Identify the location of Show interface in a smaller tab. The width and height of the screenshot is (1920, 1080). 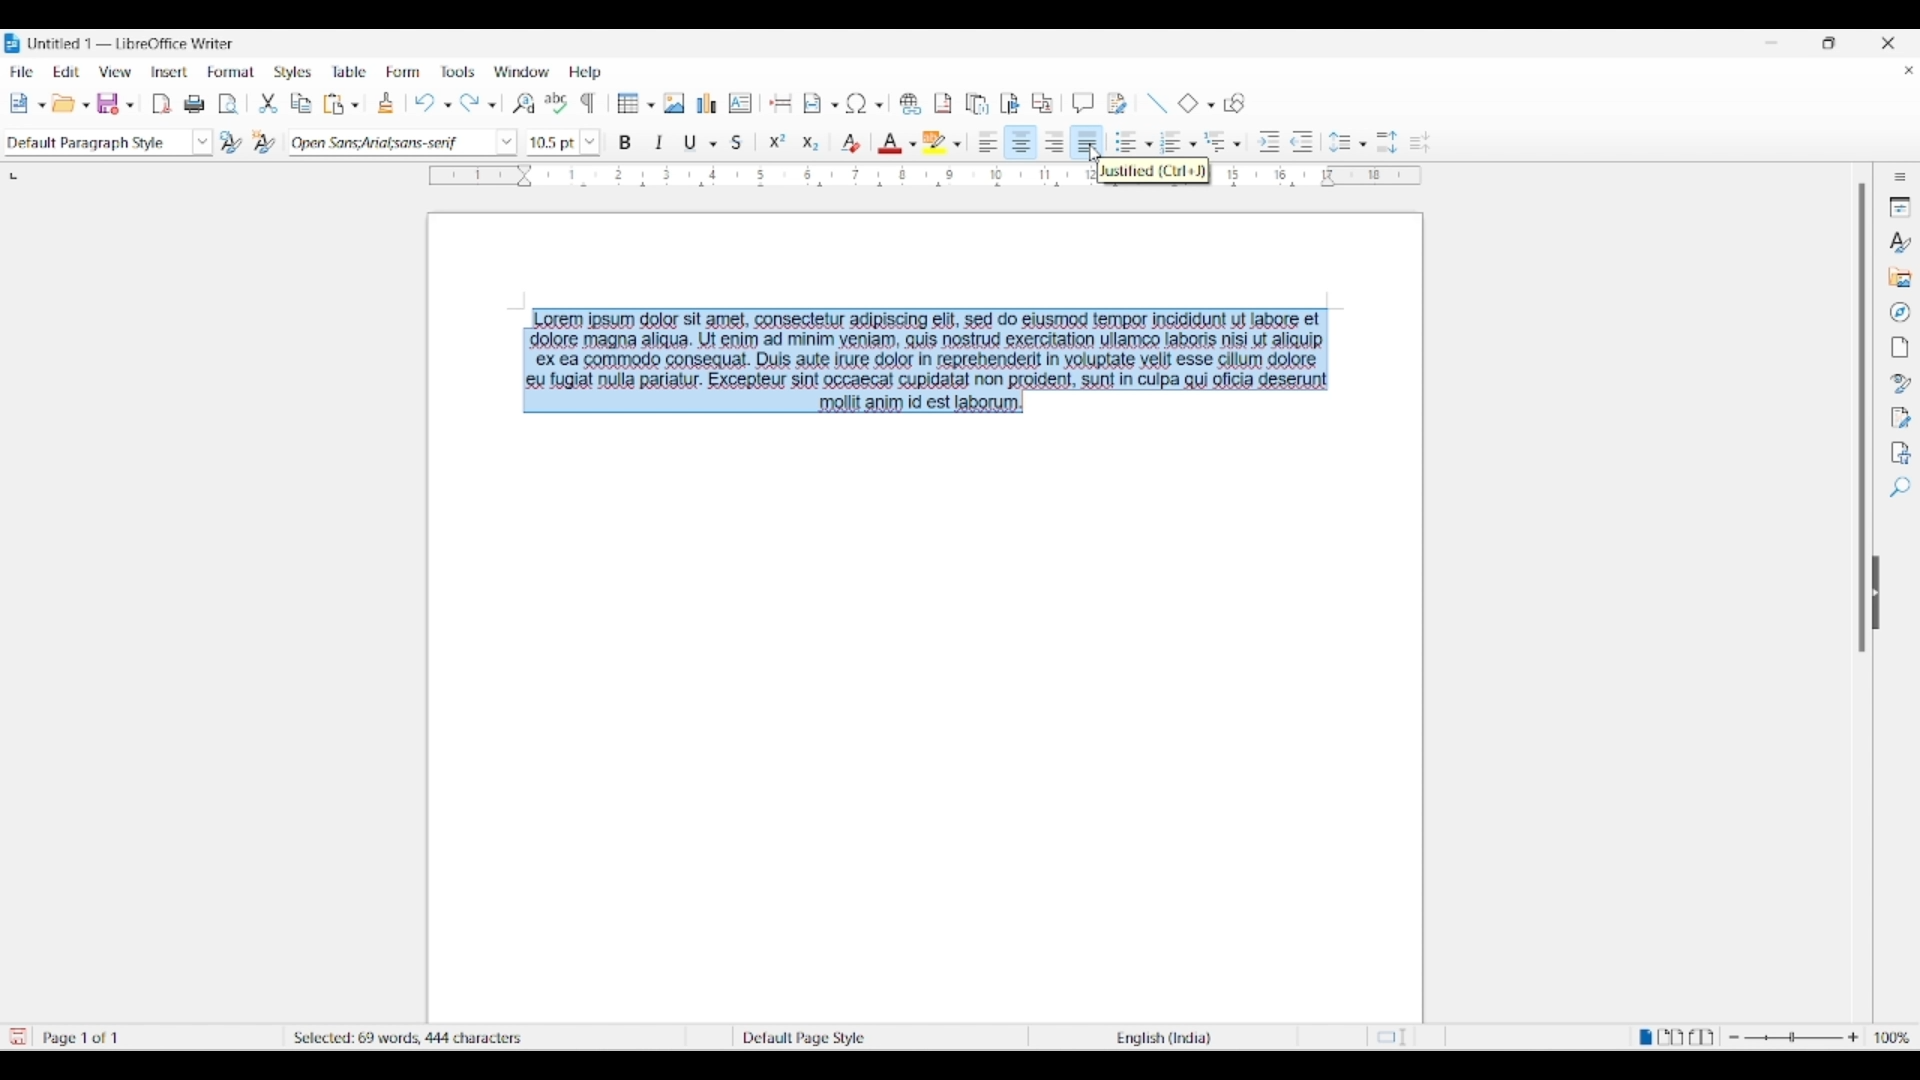
(1828, 42).